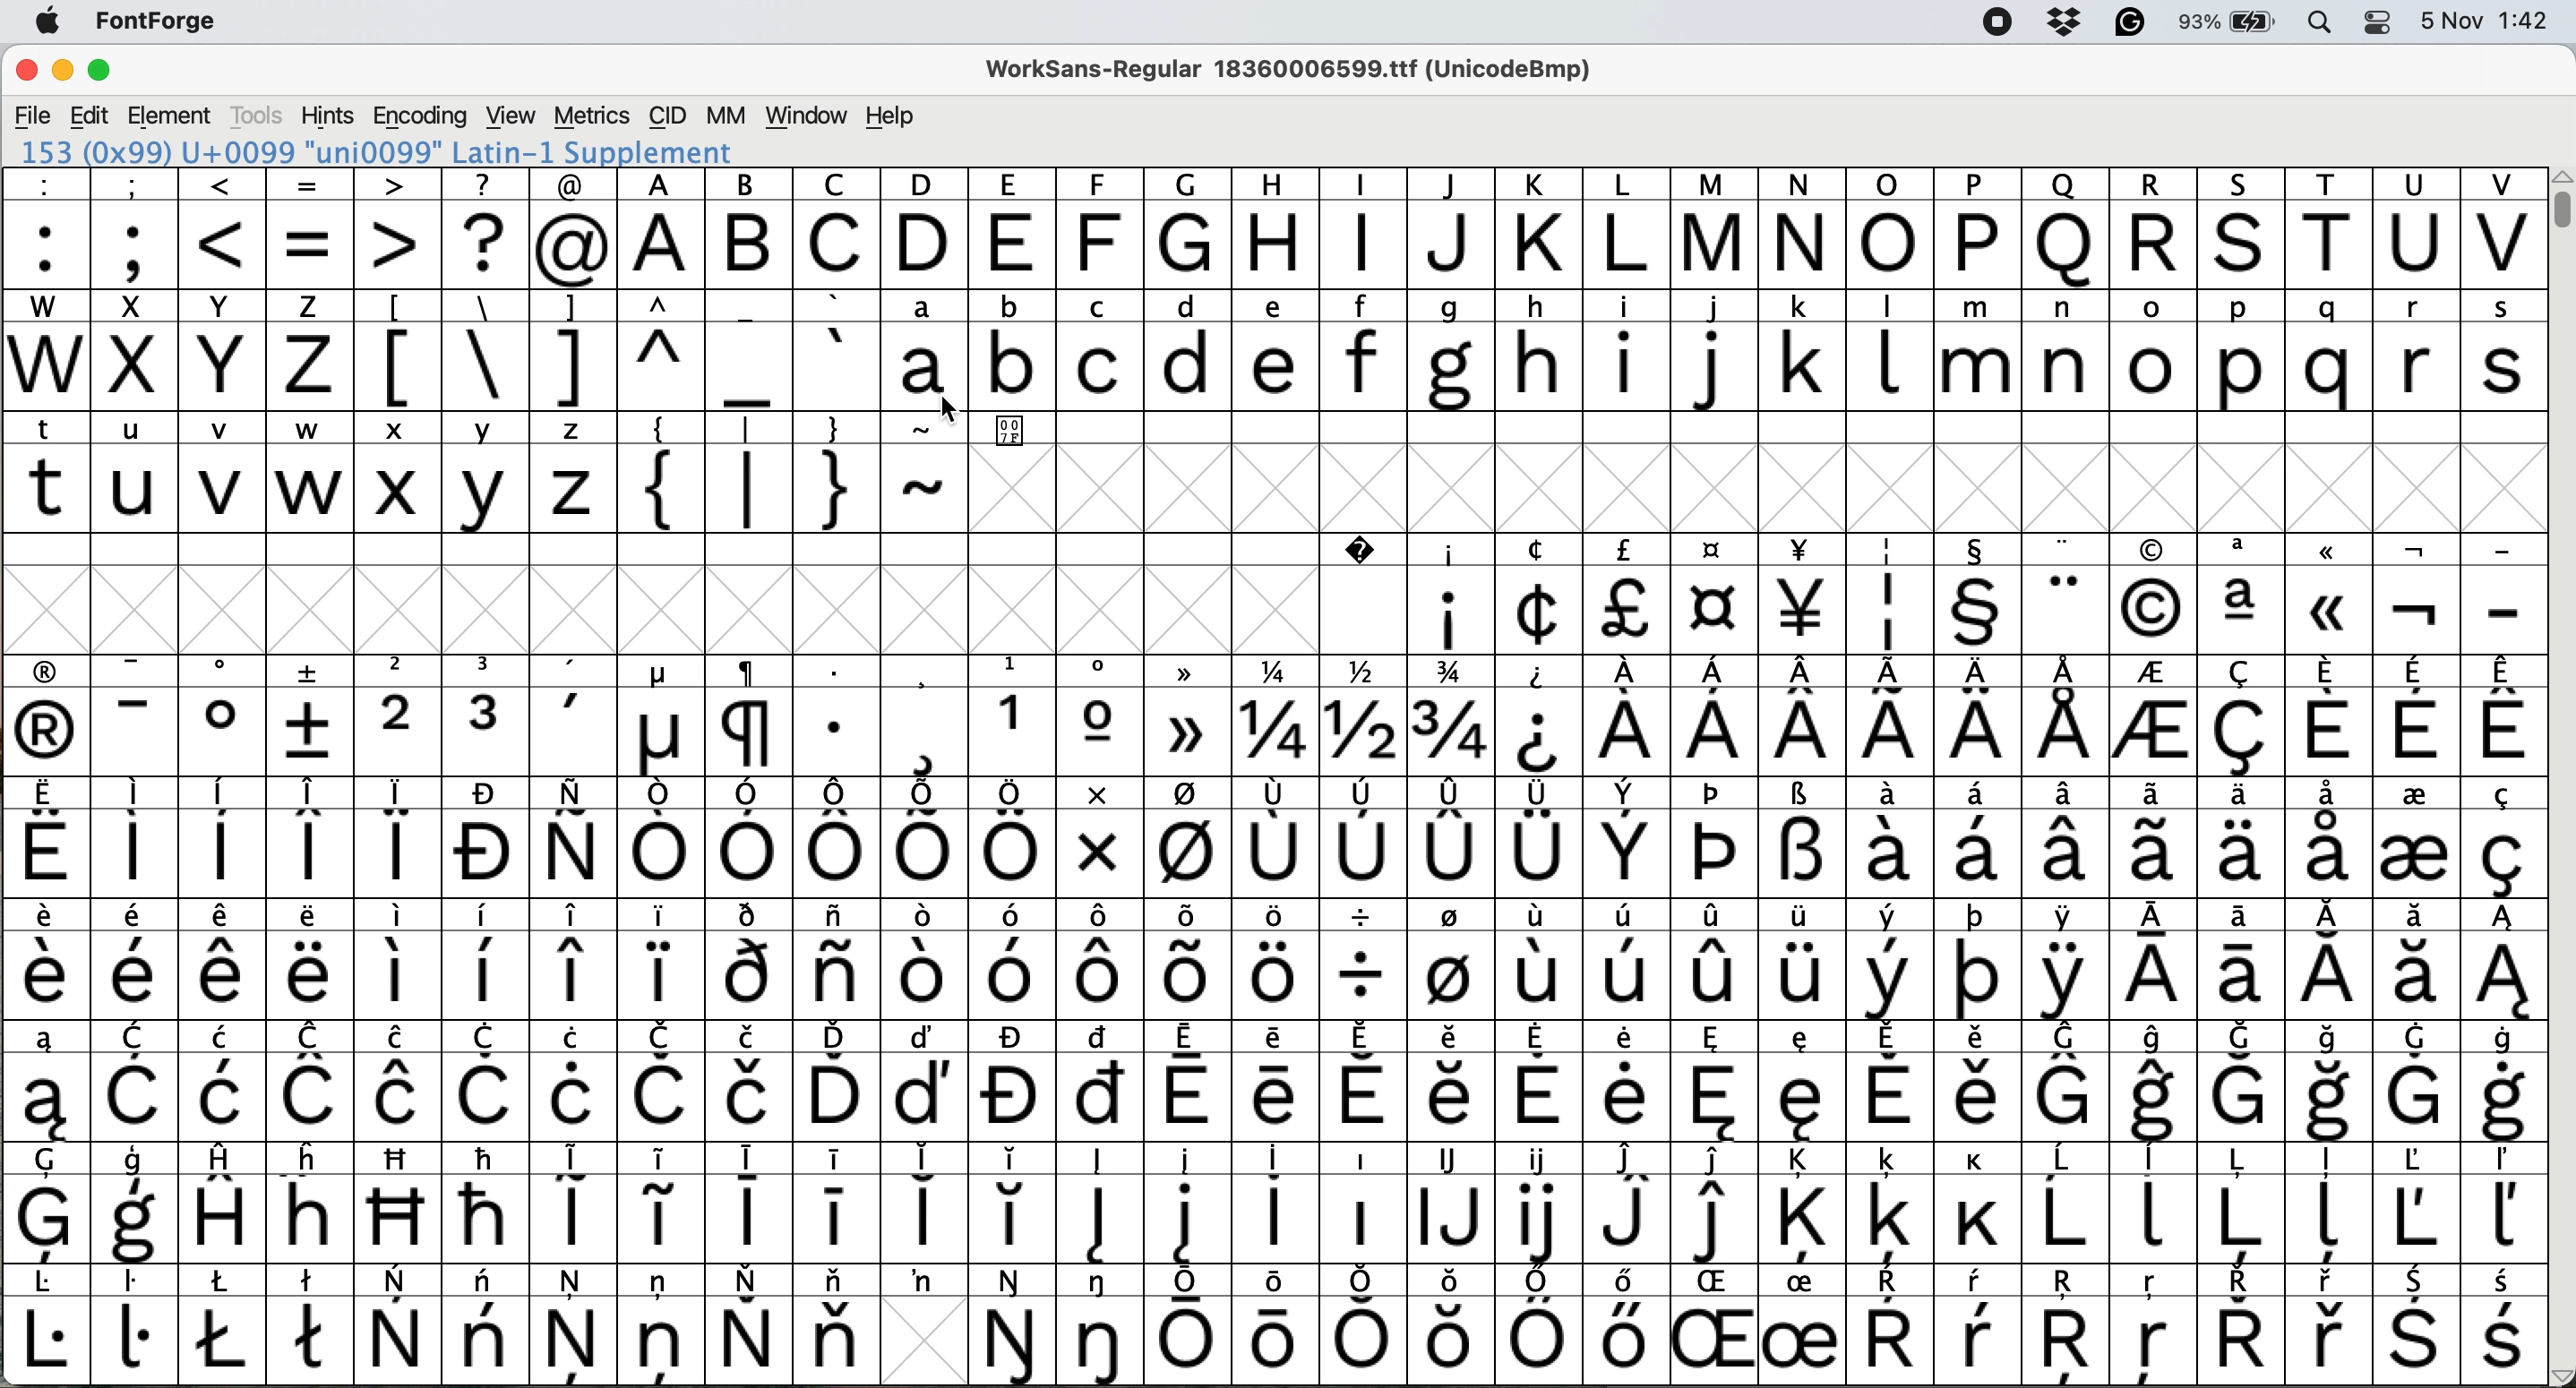 The image size is (2576, 1388). I want to click on symbol, so click(2245, 717).